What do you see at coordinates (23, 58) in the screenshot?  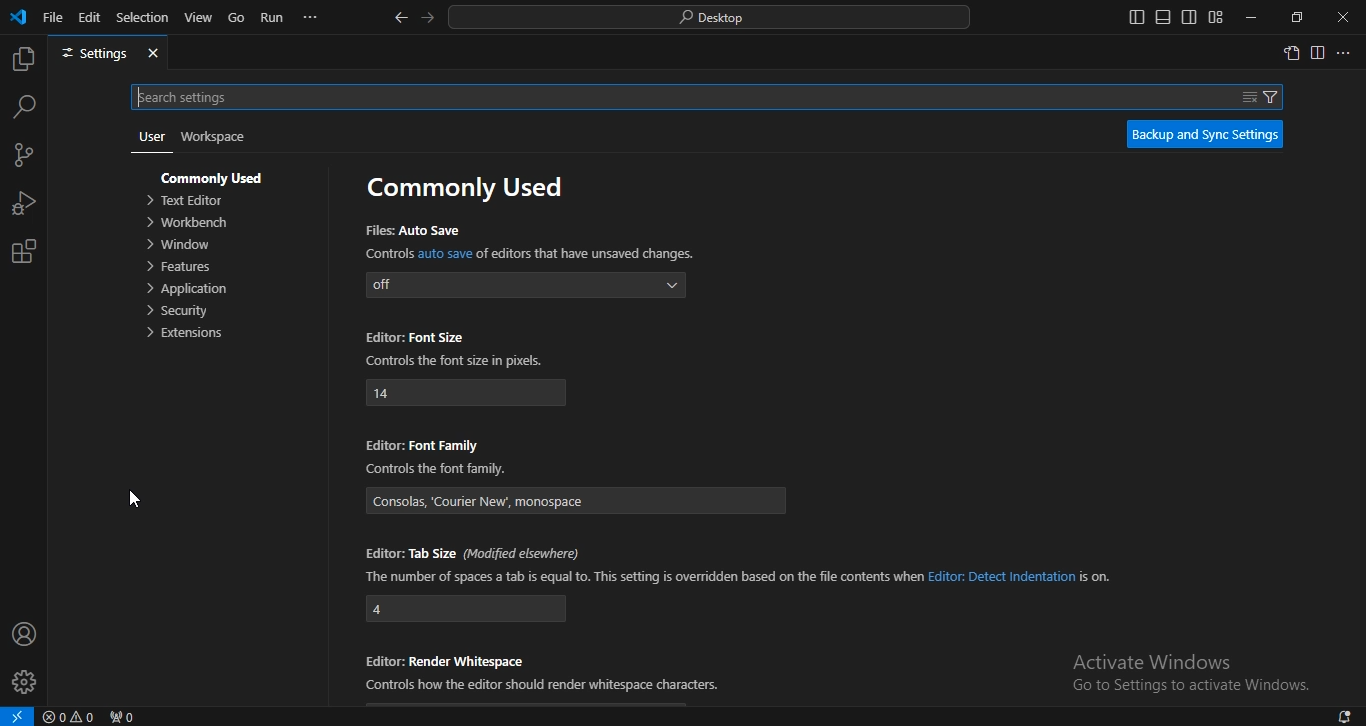 I see `explorer` at bounding box center [23, 58].